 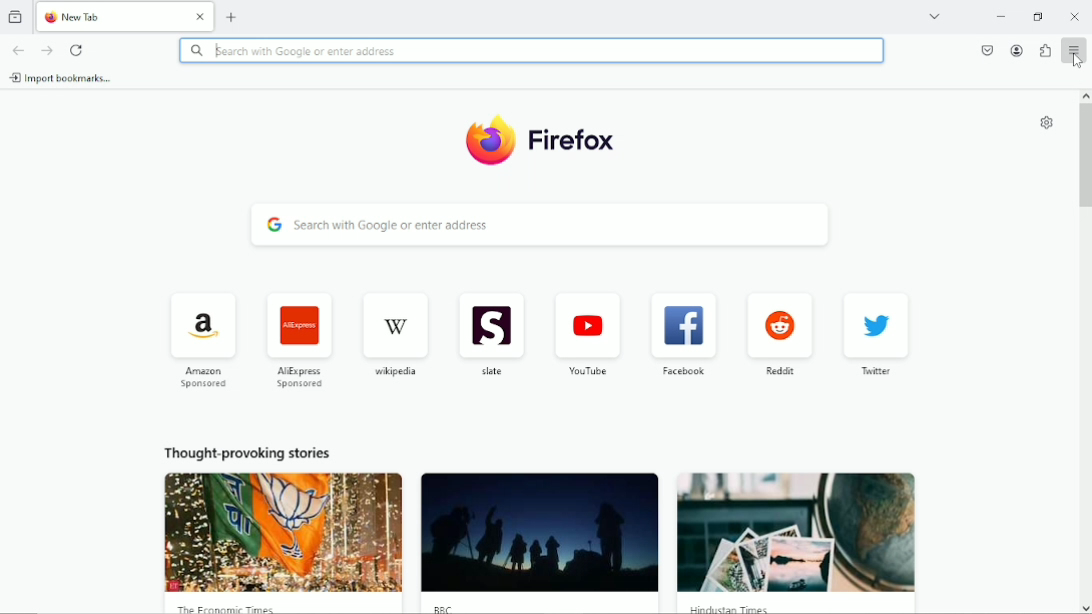 What do you see at coordinates (935, 14) in the screenshot?
I see `list all tabs` at bounding box center [935, 14].